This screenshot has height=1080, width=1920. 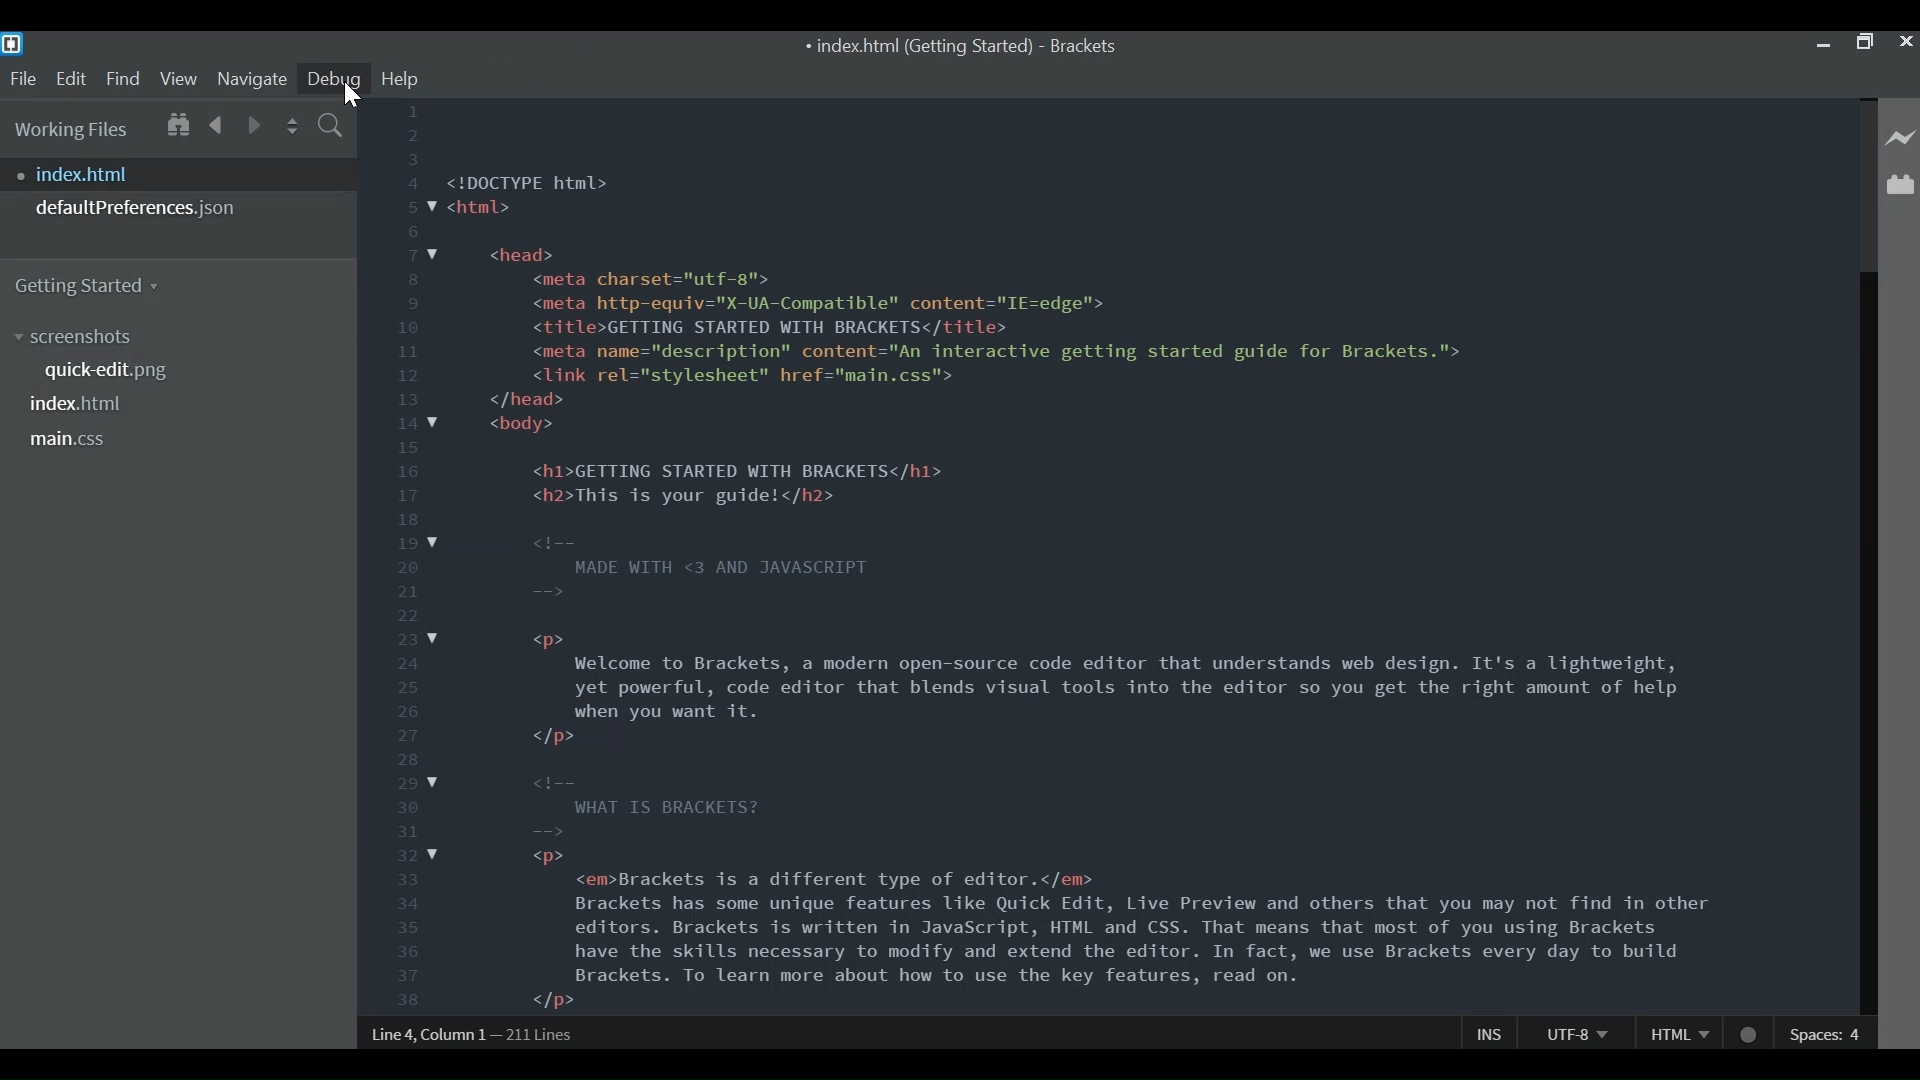 I want to click on Manage Extensions, so click(x=1900, y=184).